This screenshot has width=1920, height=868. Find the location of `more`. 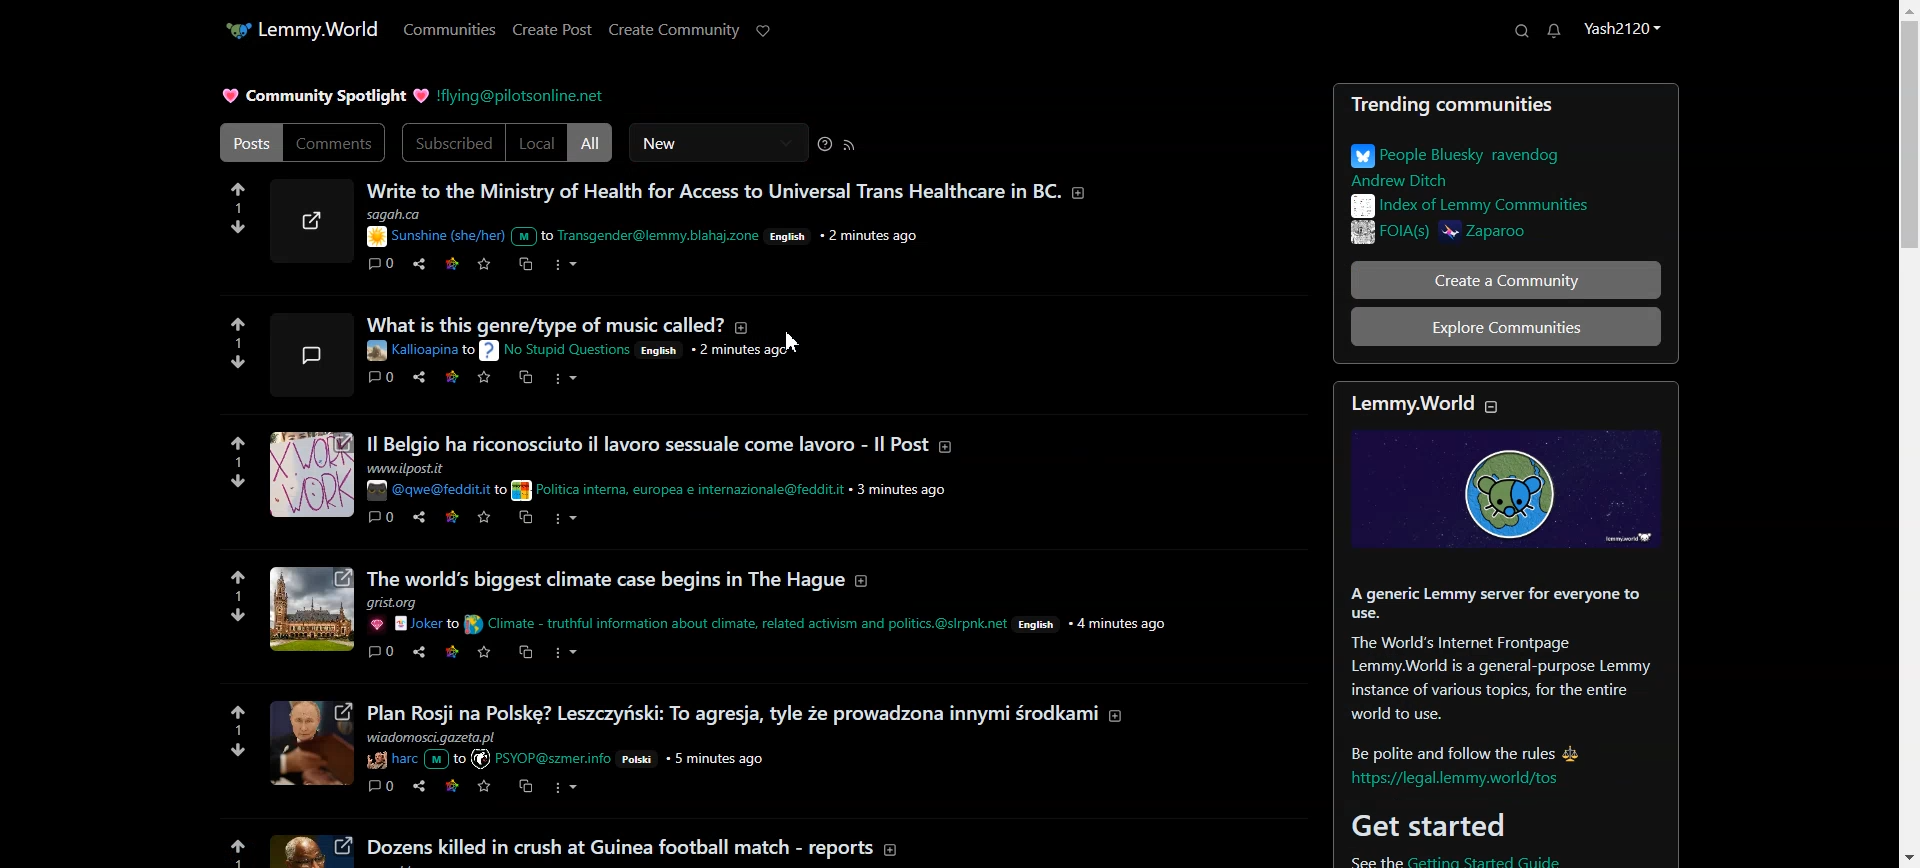

more is located at coordinates (564, 382).